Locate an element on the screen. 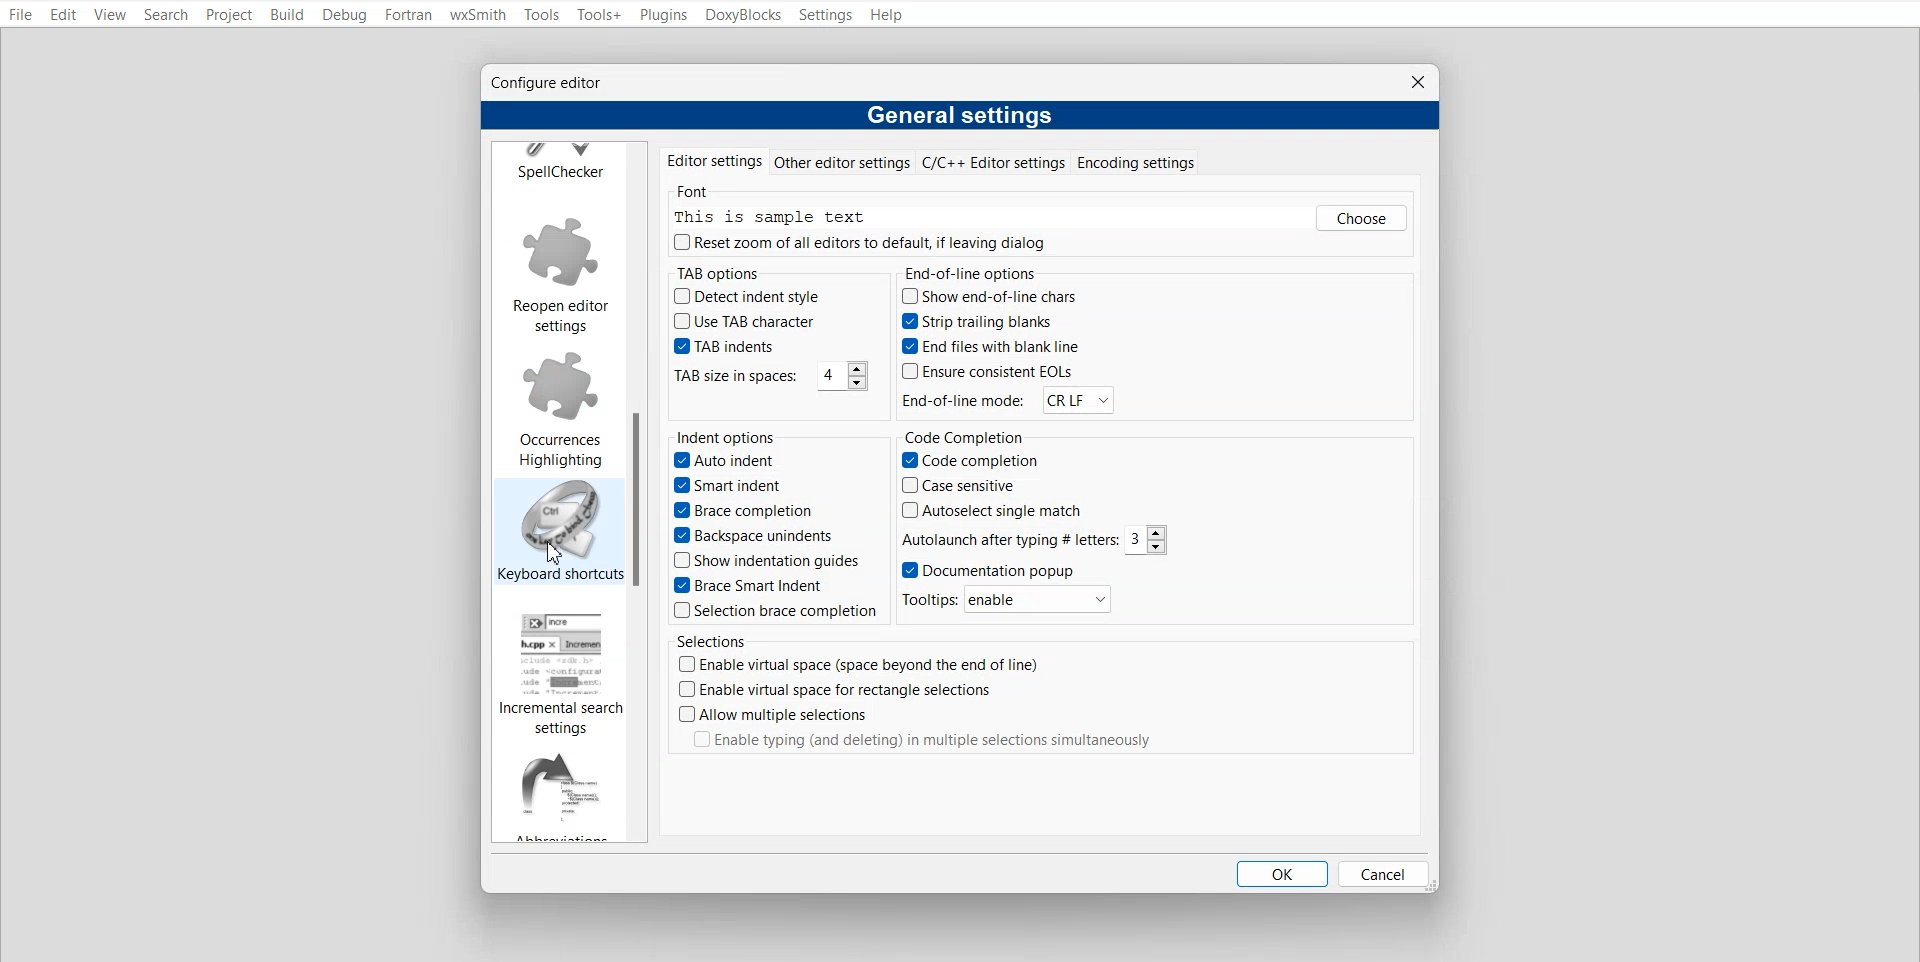 The width and height of the screenshot is (1920, 962). TAB size in spaces: is located at coordinates (734, 376).